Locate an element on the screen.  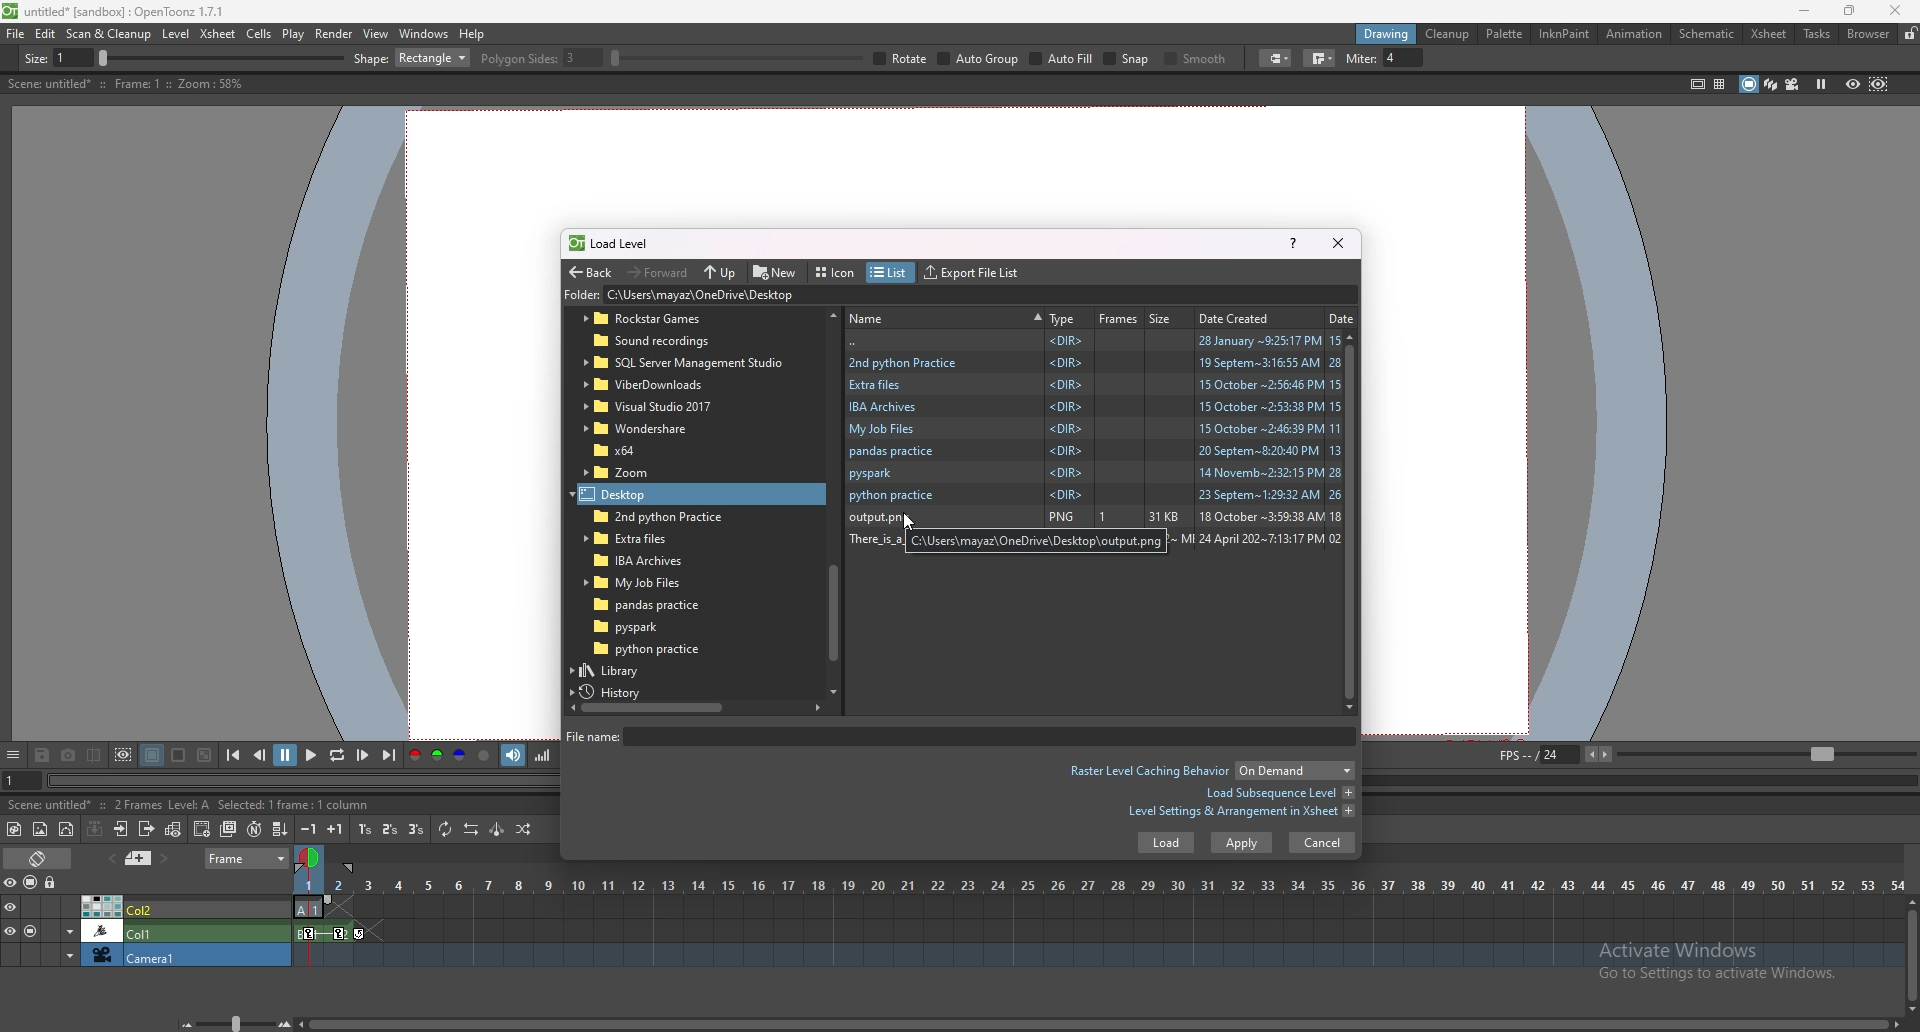
thickness is located at coordinates (207, 59).